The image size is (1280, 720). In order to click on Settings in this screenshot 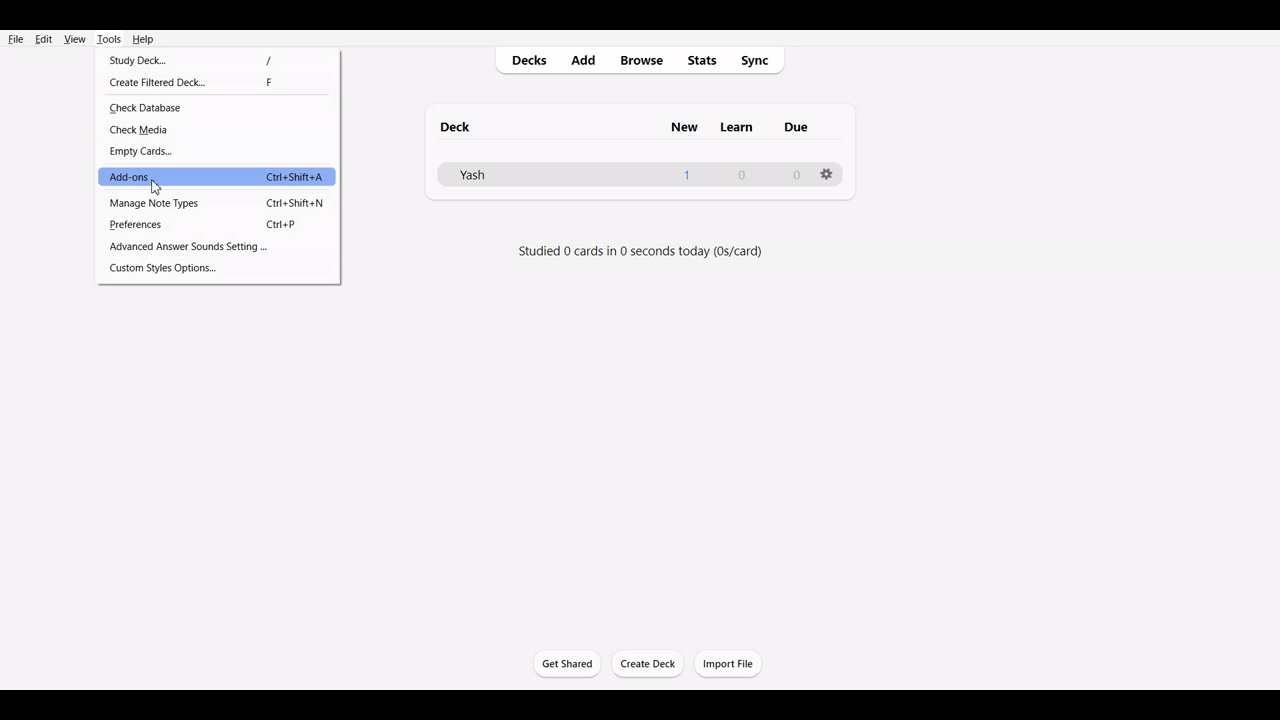, I will do `click(827, 175)`.